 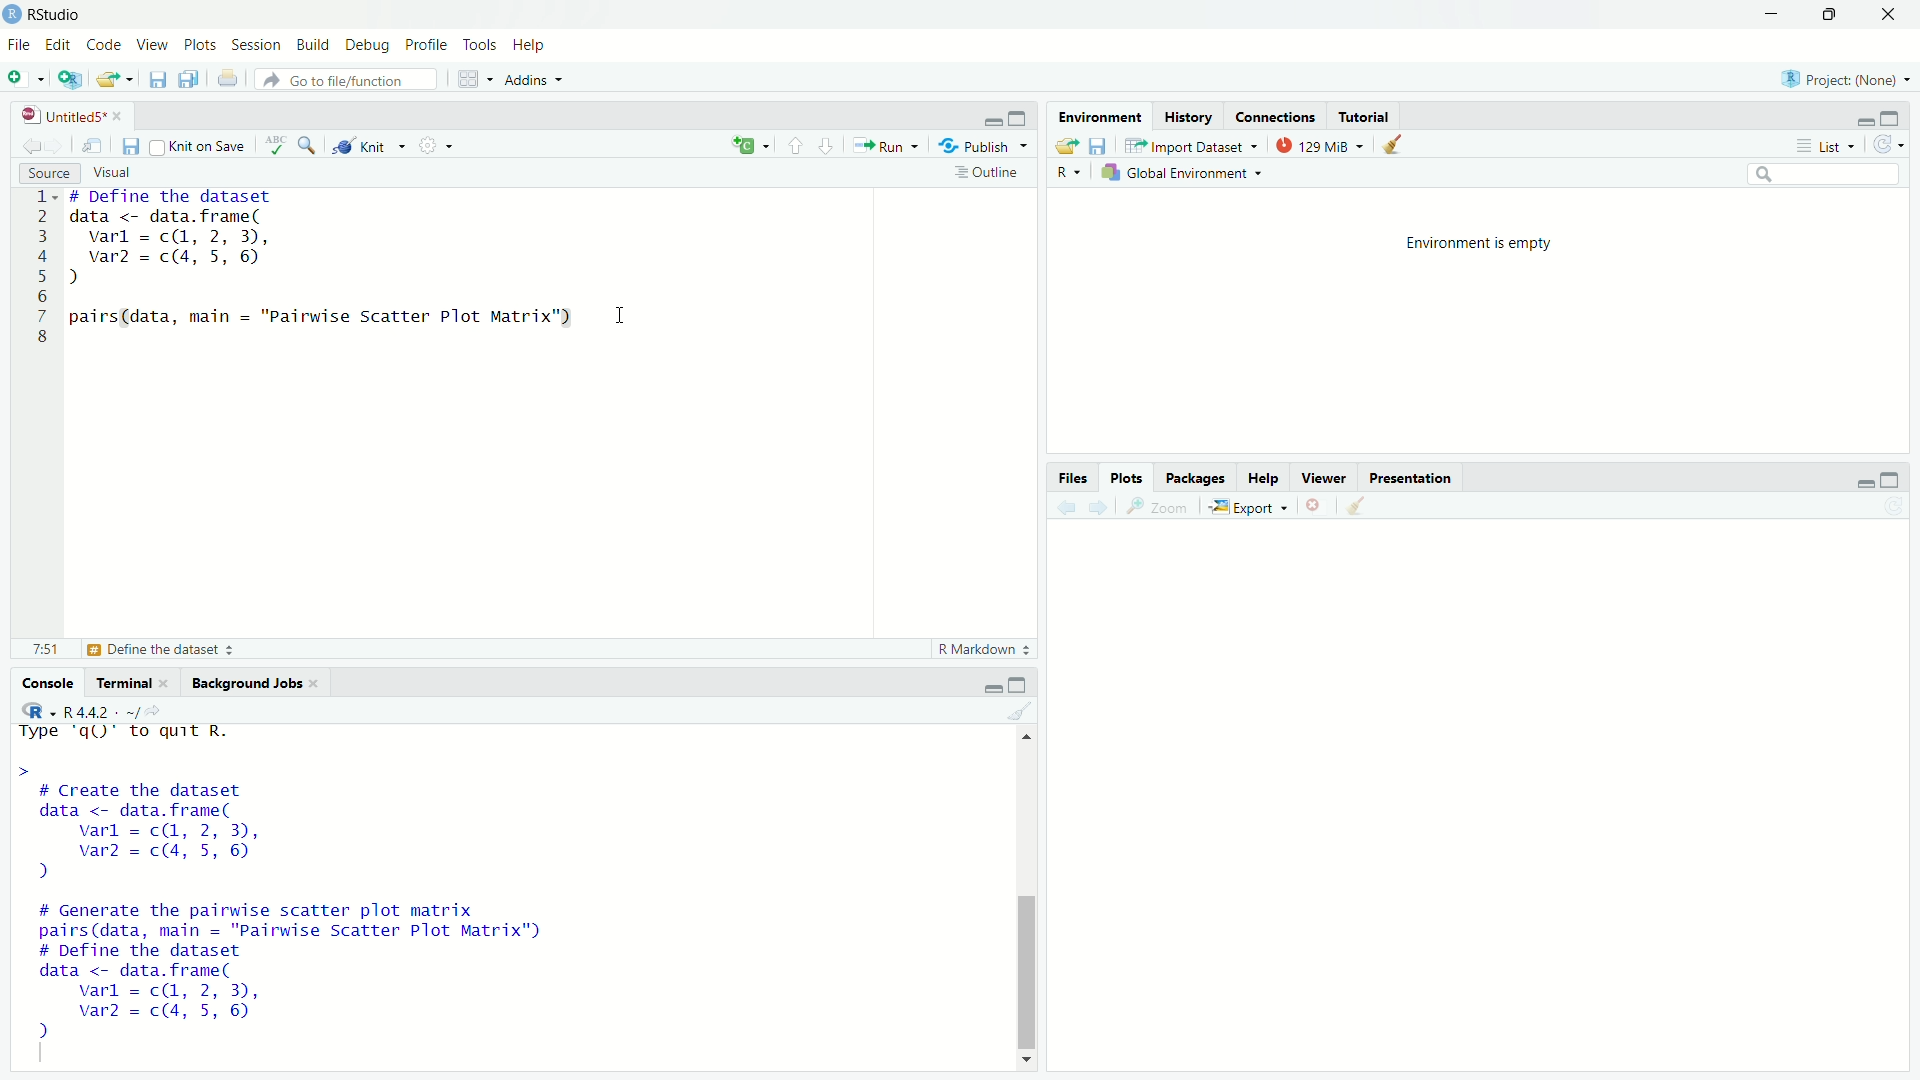 What do you see at coordinates (70, 76) in the screenshot?
I see `Create a project` at bounding box center [70, 76].